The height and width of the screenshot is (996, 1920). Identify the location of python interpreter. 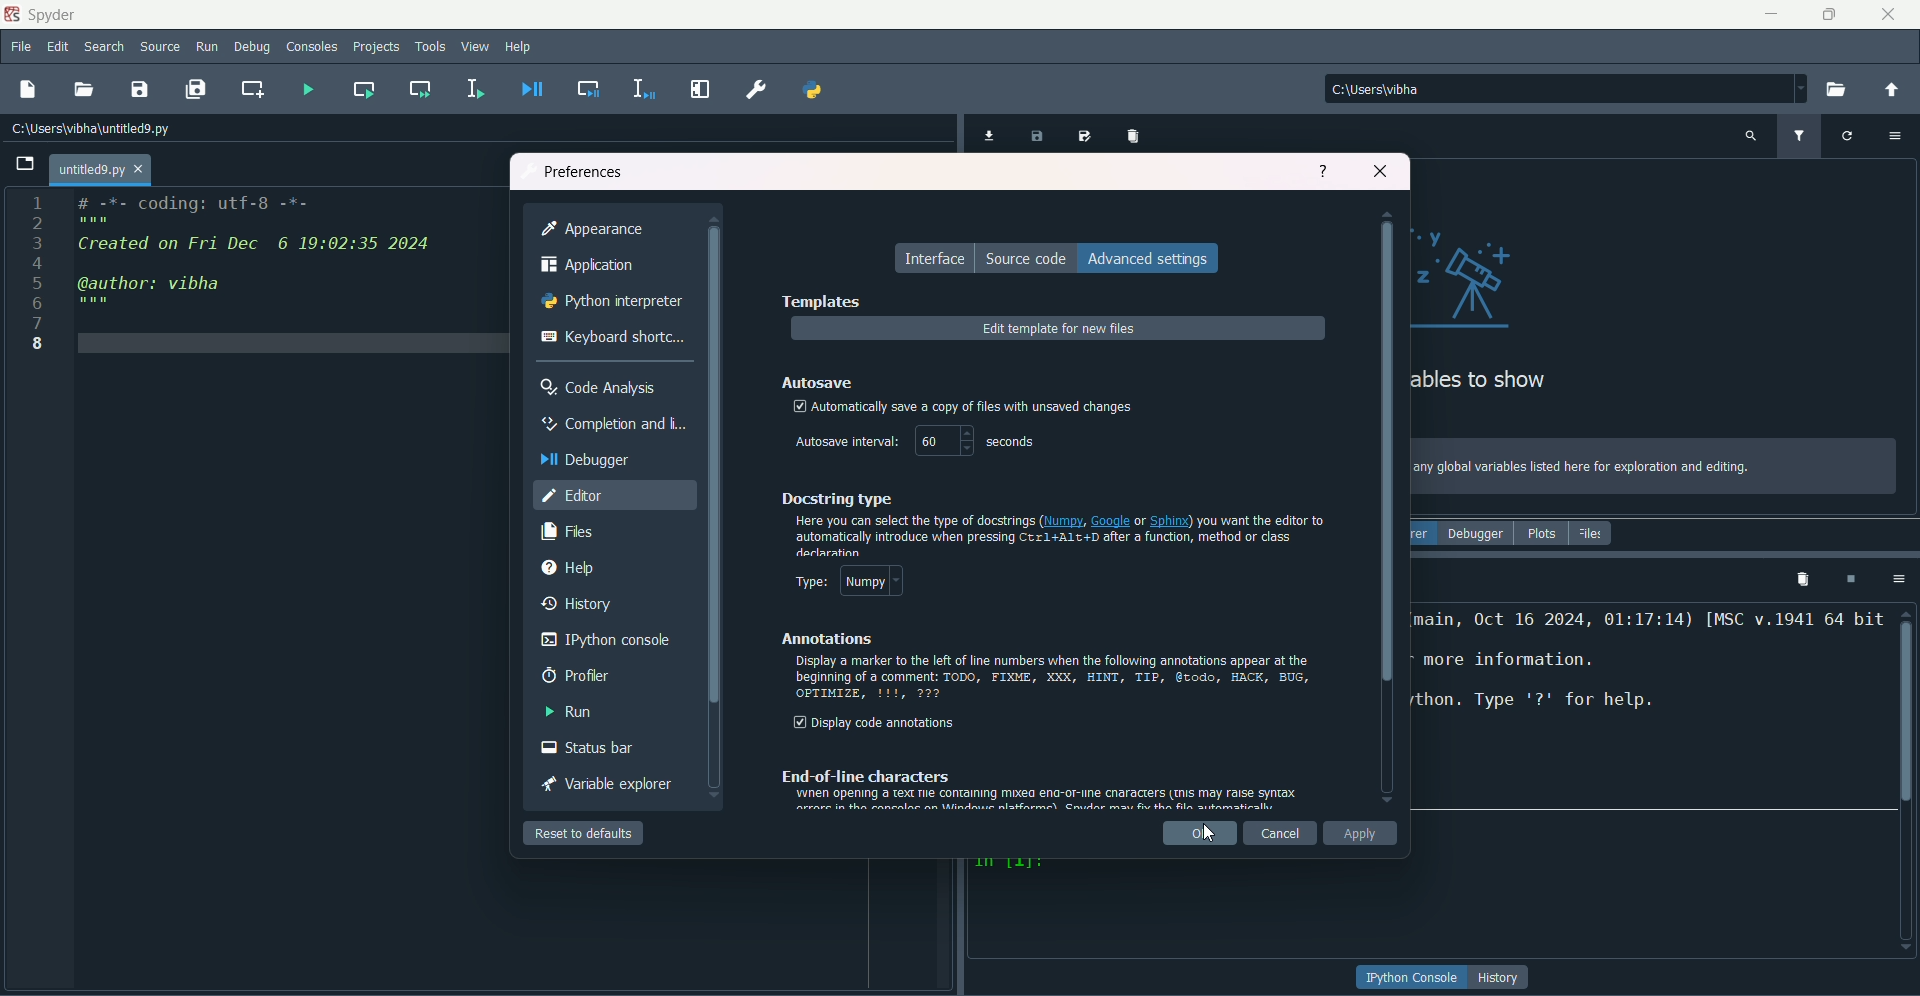
(613, 302).